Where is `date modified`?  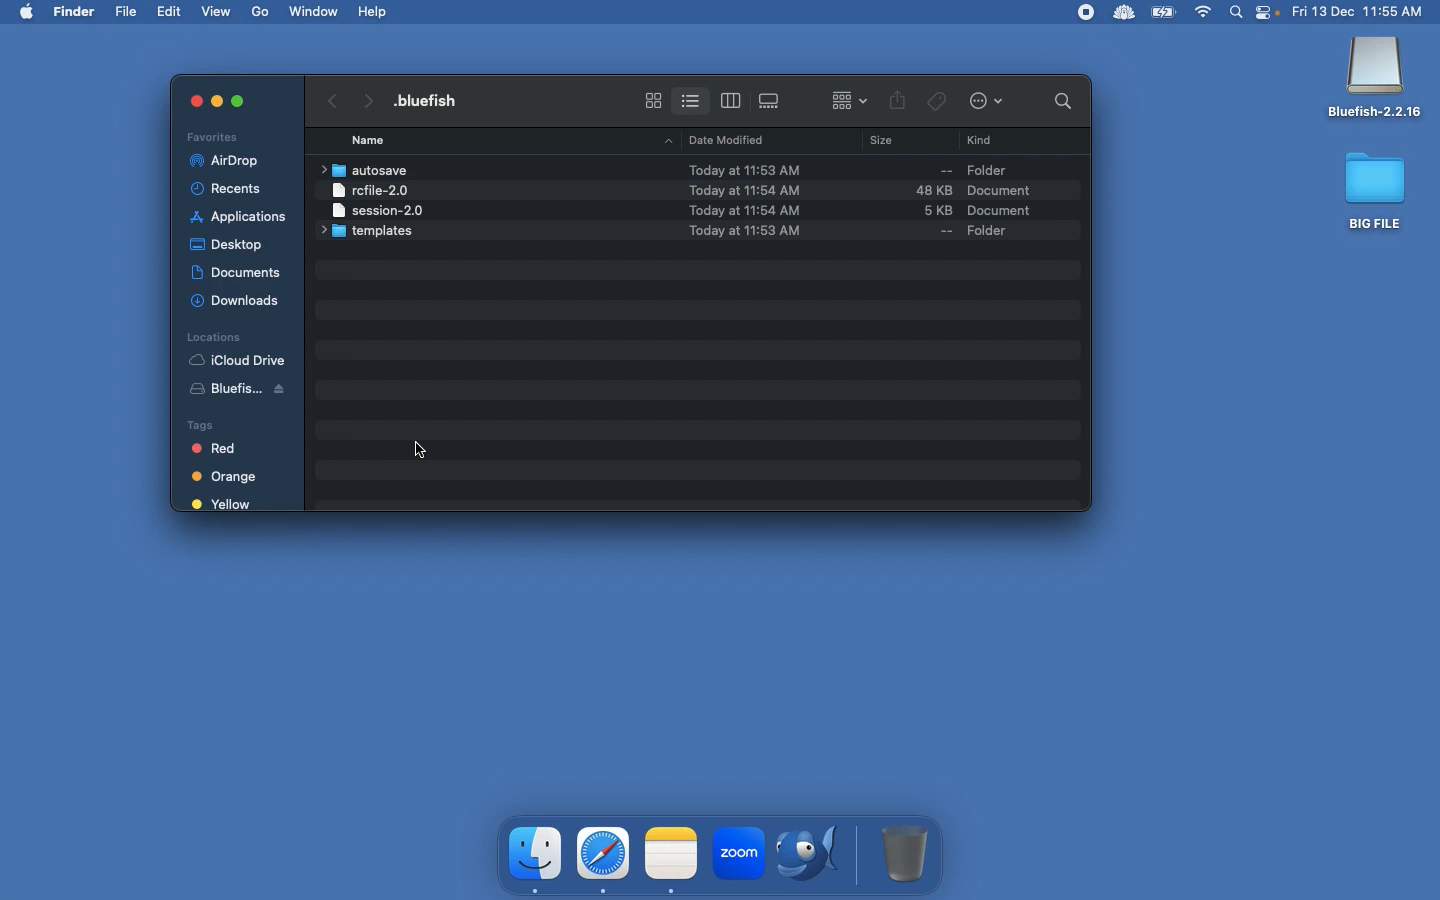
date modified is located at coordinates (729, 198).